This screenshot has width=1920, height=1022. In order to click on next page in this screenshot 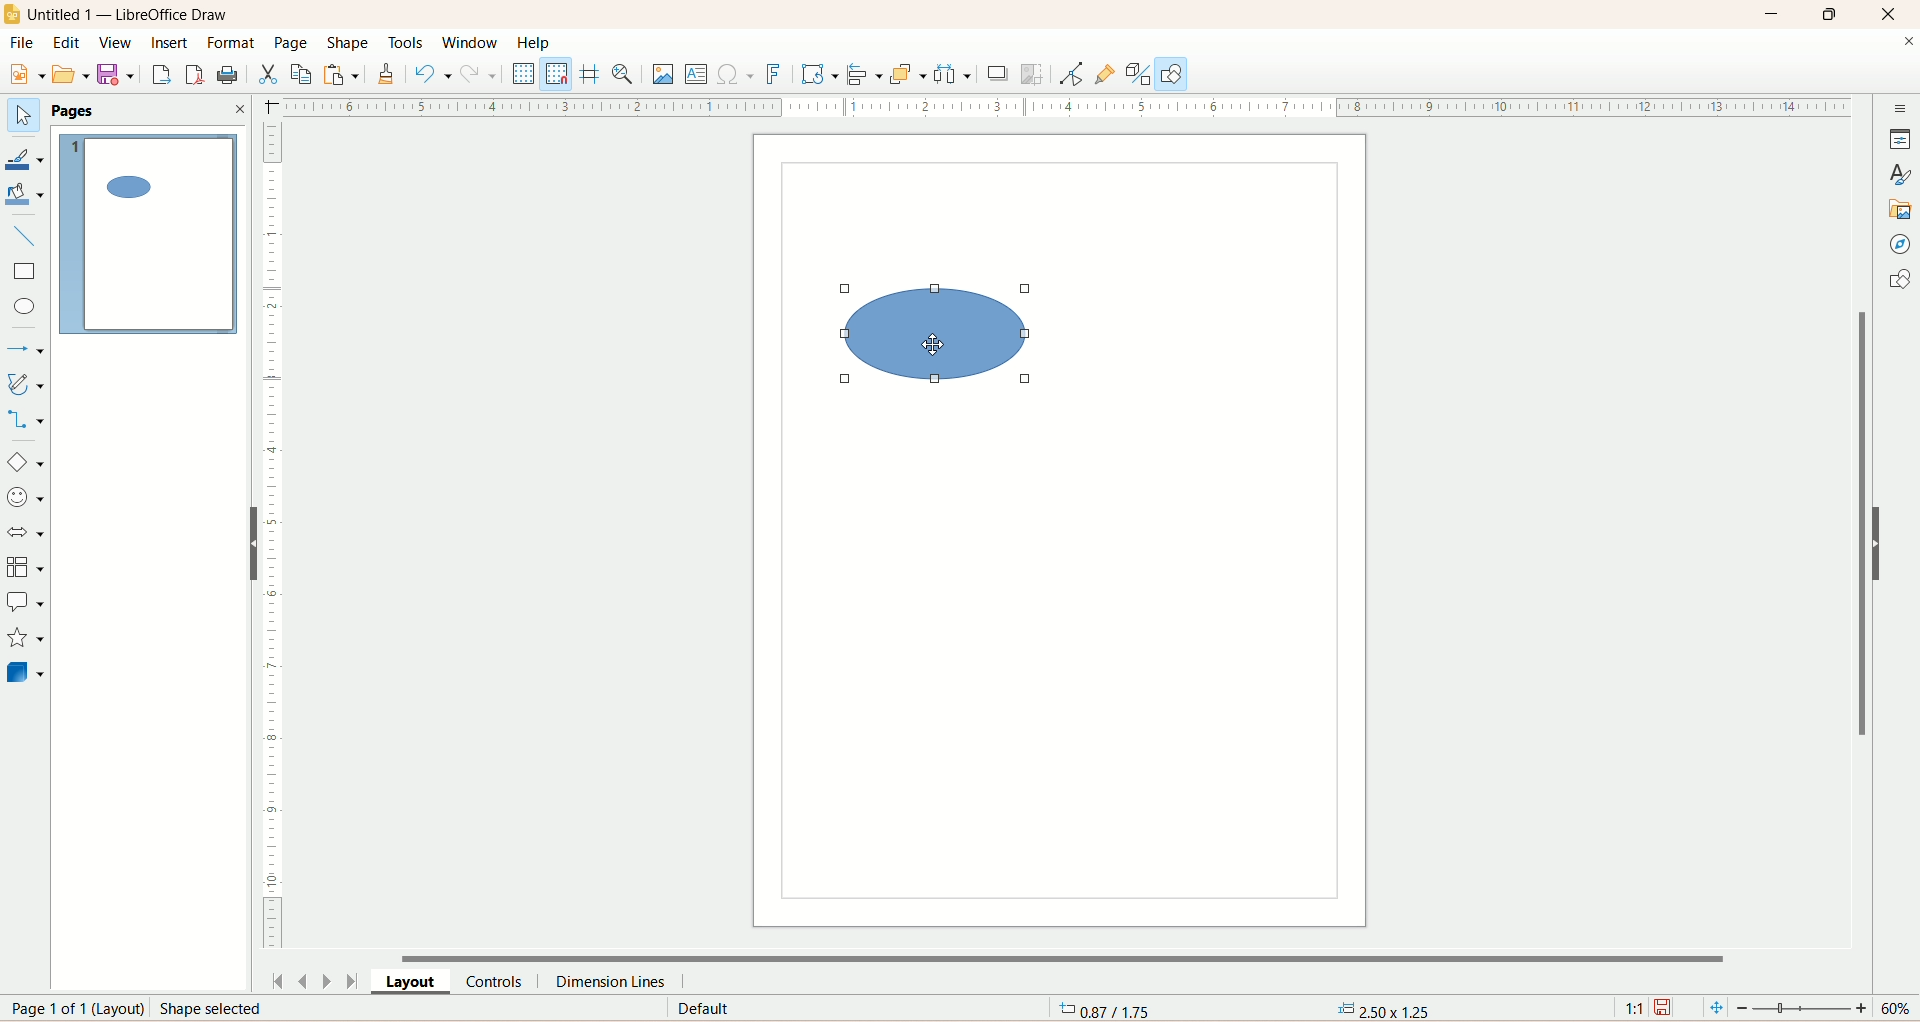, I will do `click(329, 981)`.